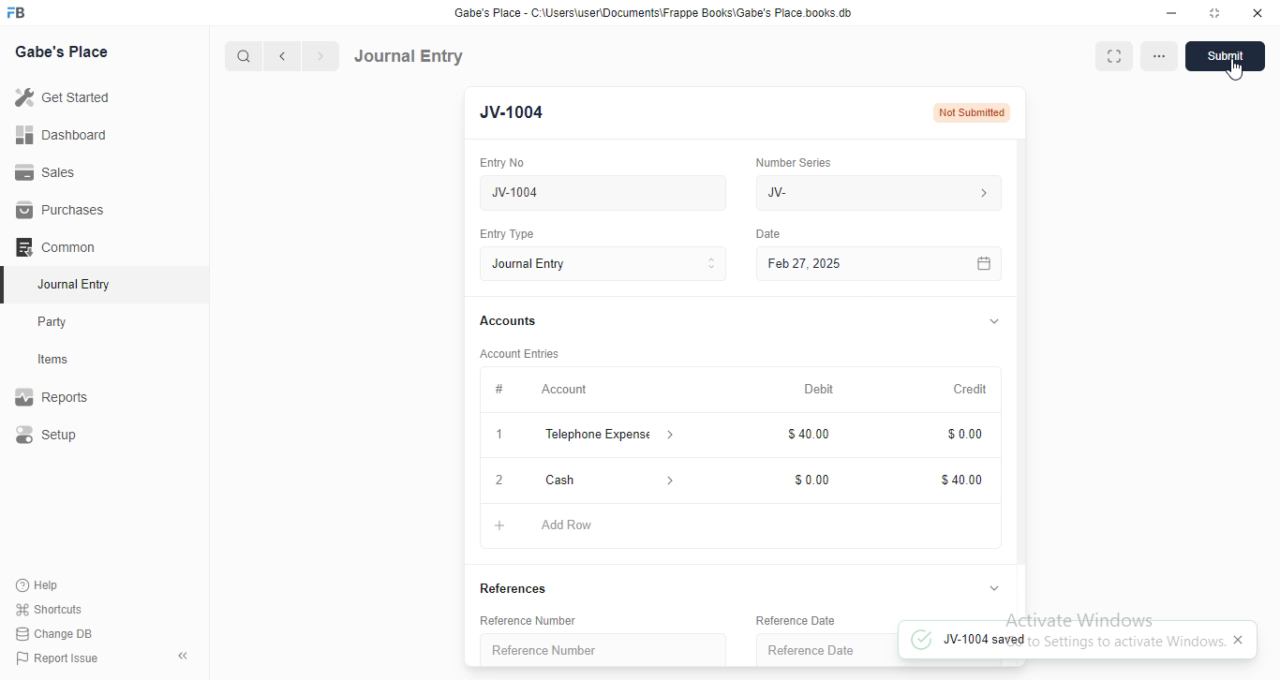 Image resolution: width=1280 pixels, height=680 pixels. Describe the element at coordinates (527, 114) in the screenshot. I see `New entry` at that location.